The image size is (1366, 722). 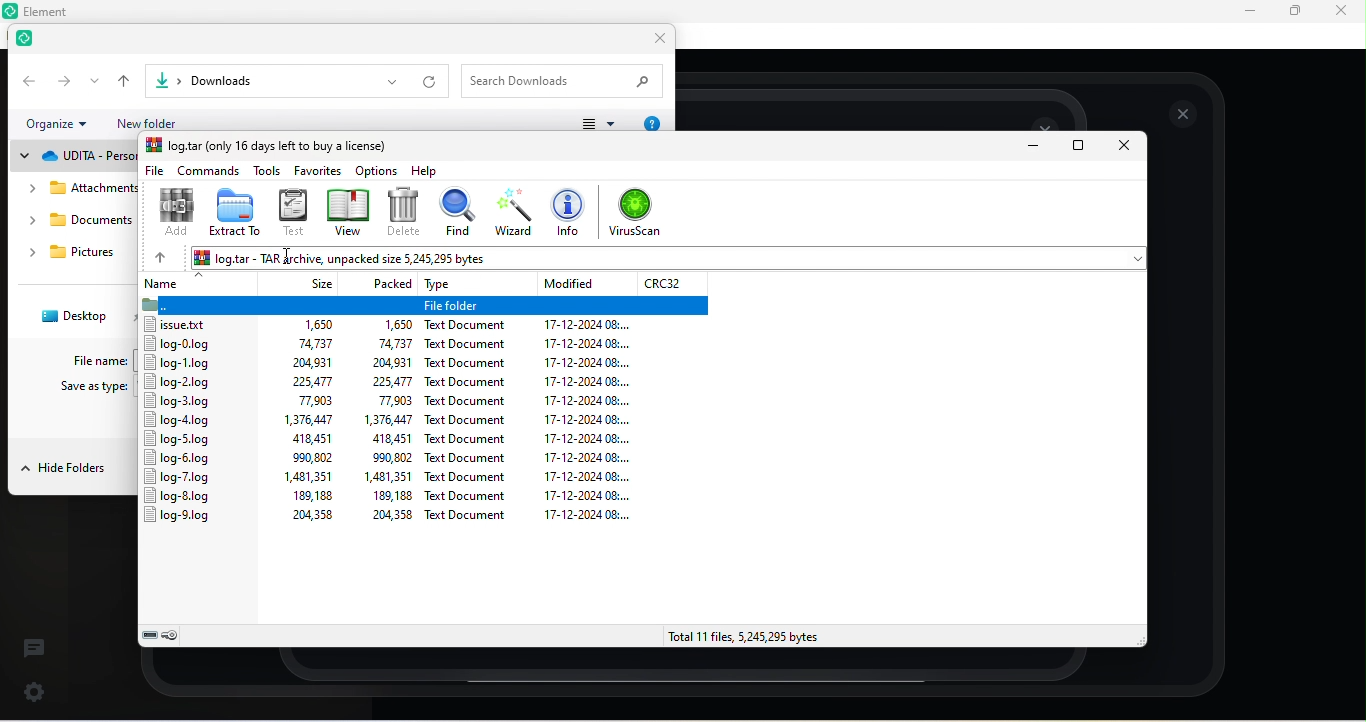 I want to click on 1,481,351, so click(x=308, y=478).